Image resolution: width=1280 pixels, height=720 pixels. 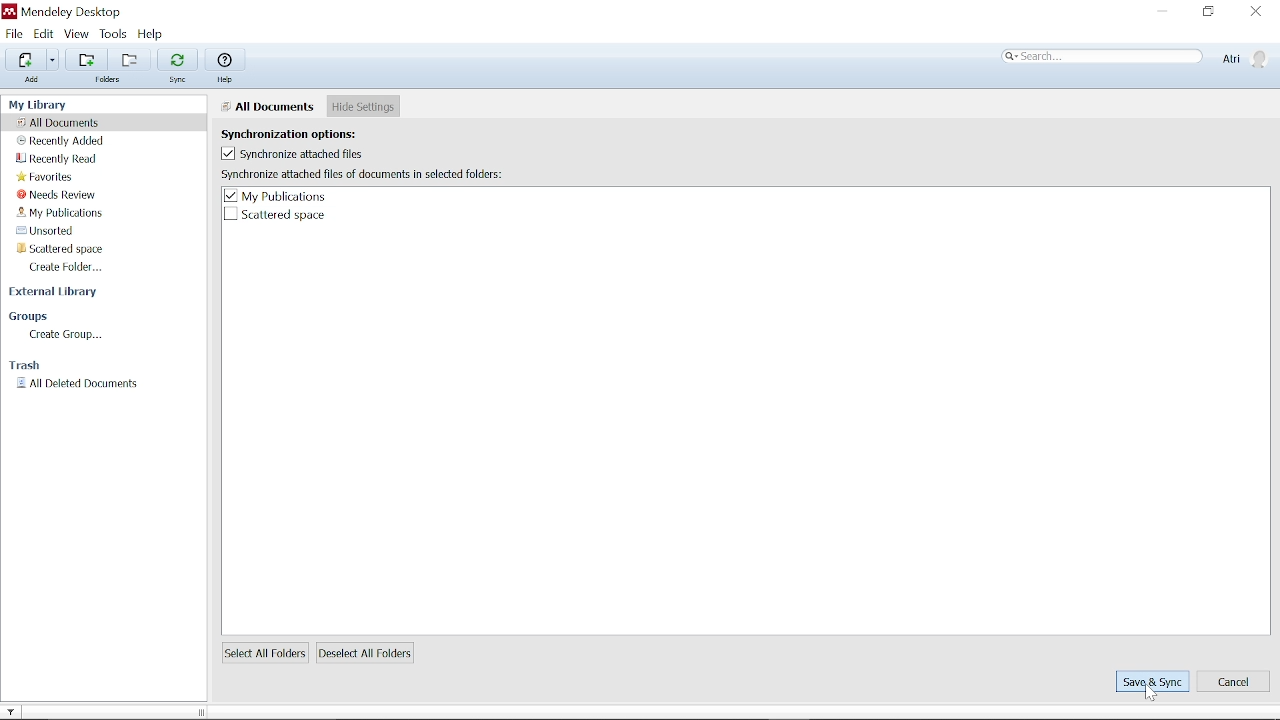 What do you see at coordinates (110, 82) in the screenshot?
I see `folders` at bounding box center [110, 82].